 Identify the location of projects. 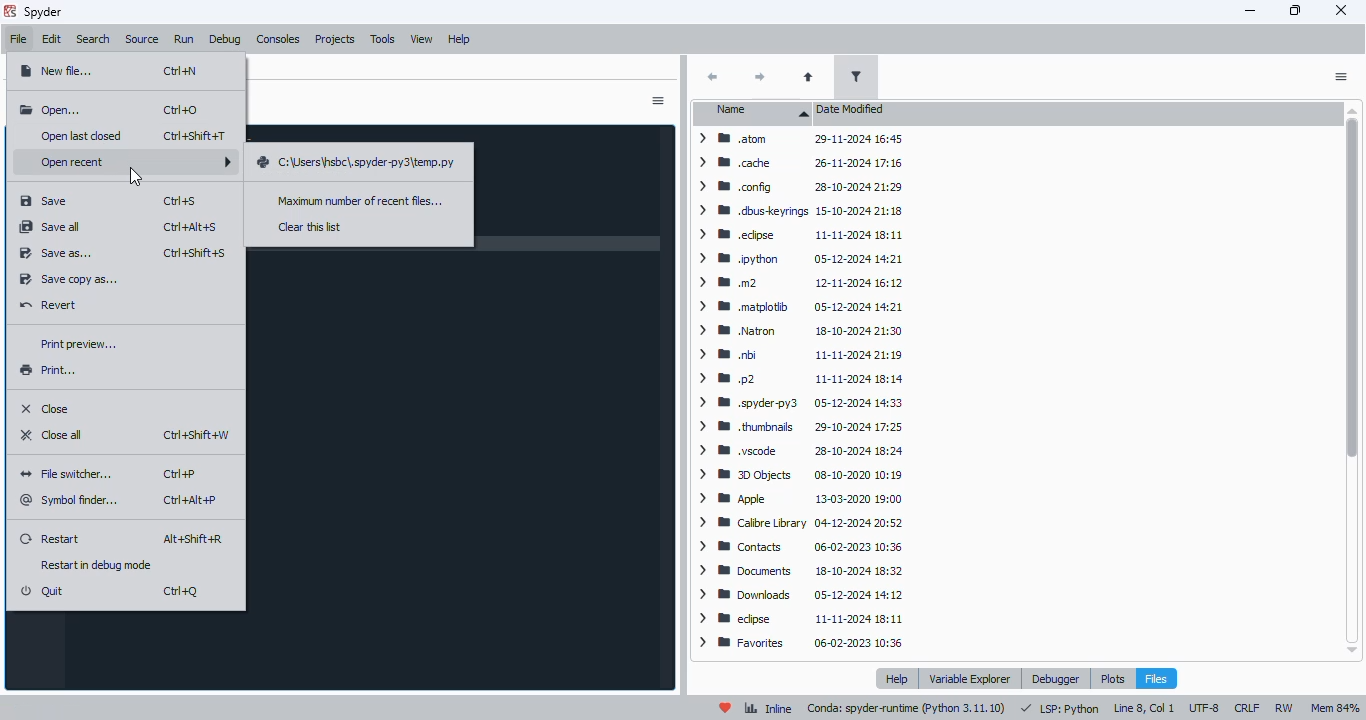
(334, 40).